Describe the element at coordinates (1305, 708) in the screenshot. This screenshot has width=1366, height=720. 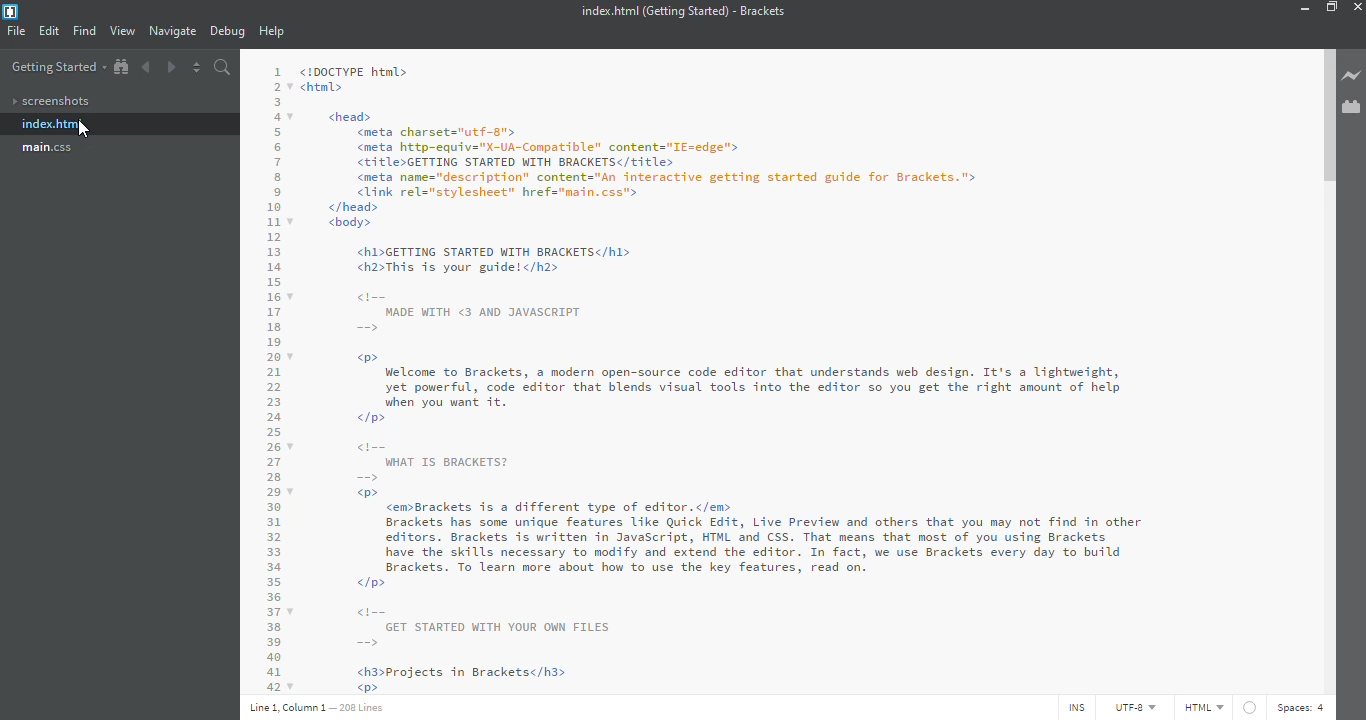
I see `spaces` at that location.